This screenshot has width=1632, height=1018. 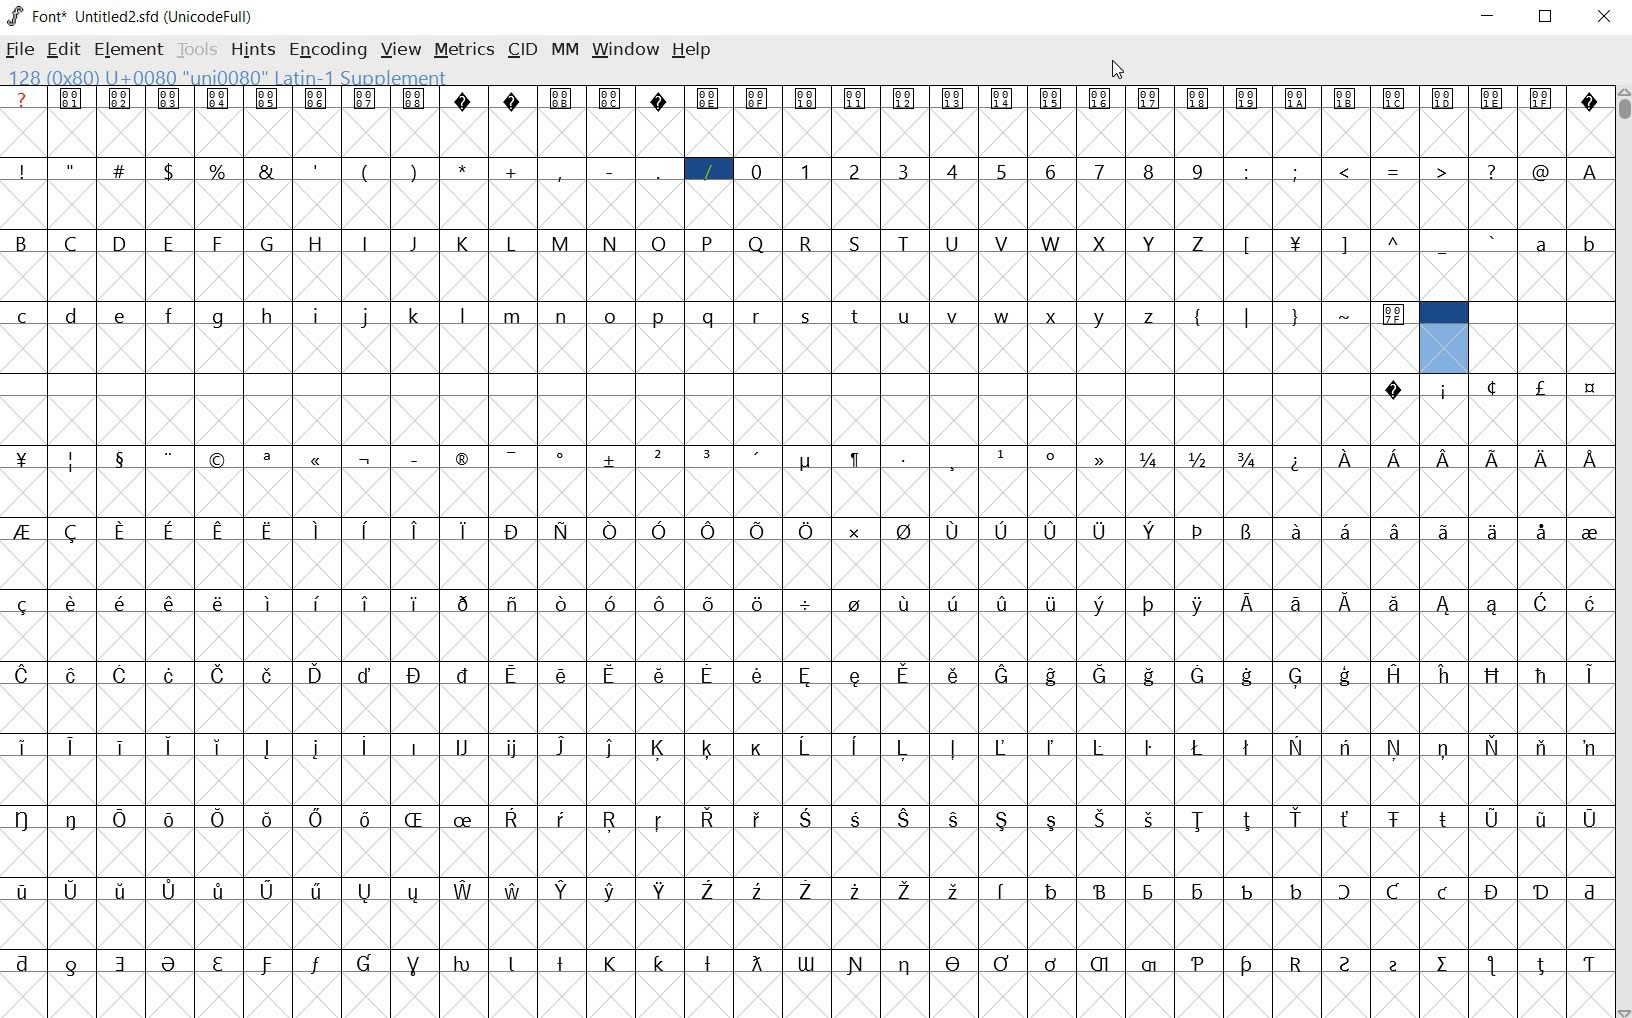 What do you see at coordinates (904, 242) in the screenshot?
I see `T` at bounding box center [904, 242].